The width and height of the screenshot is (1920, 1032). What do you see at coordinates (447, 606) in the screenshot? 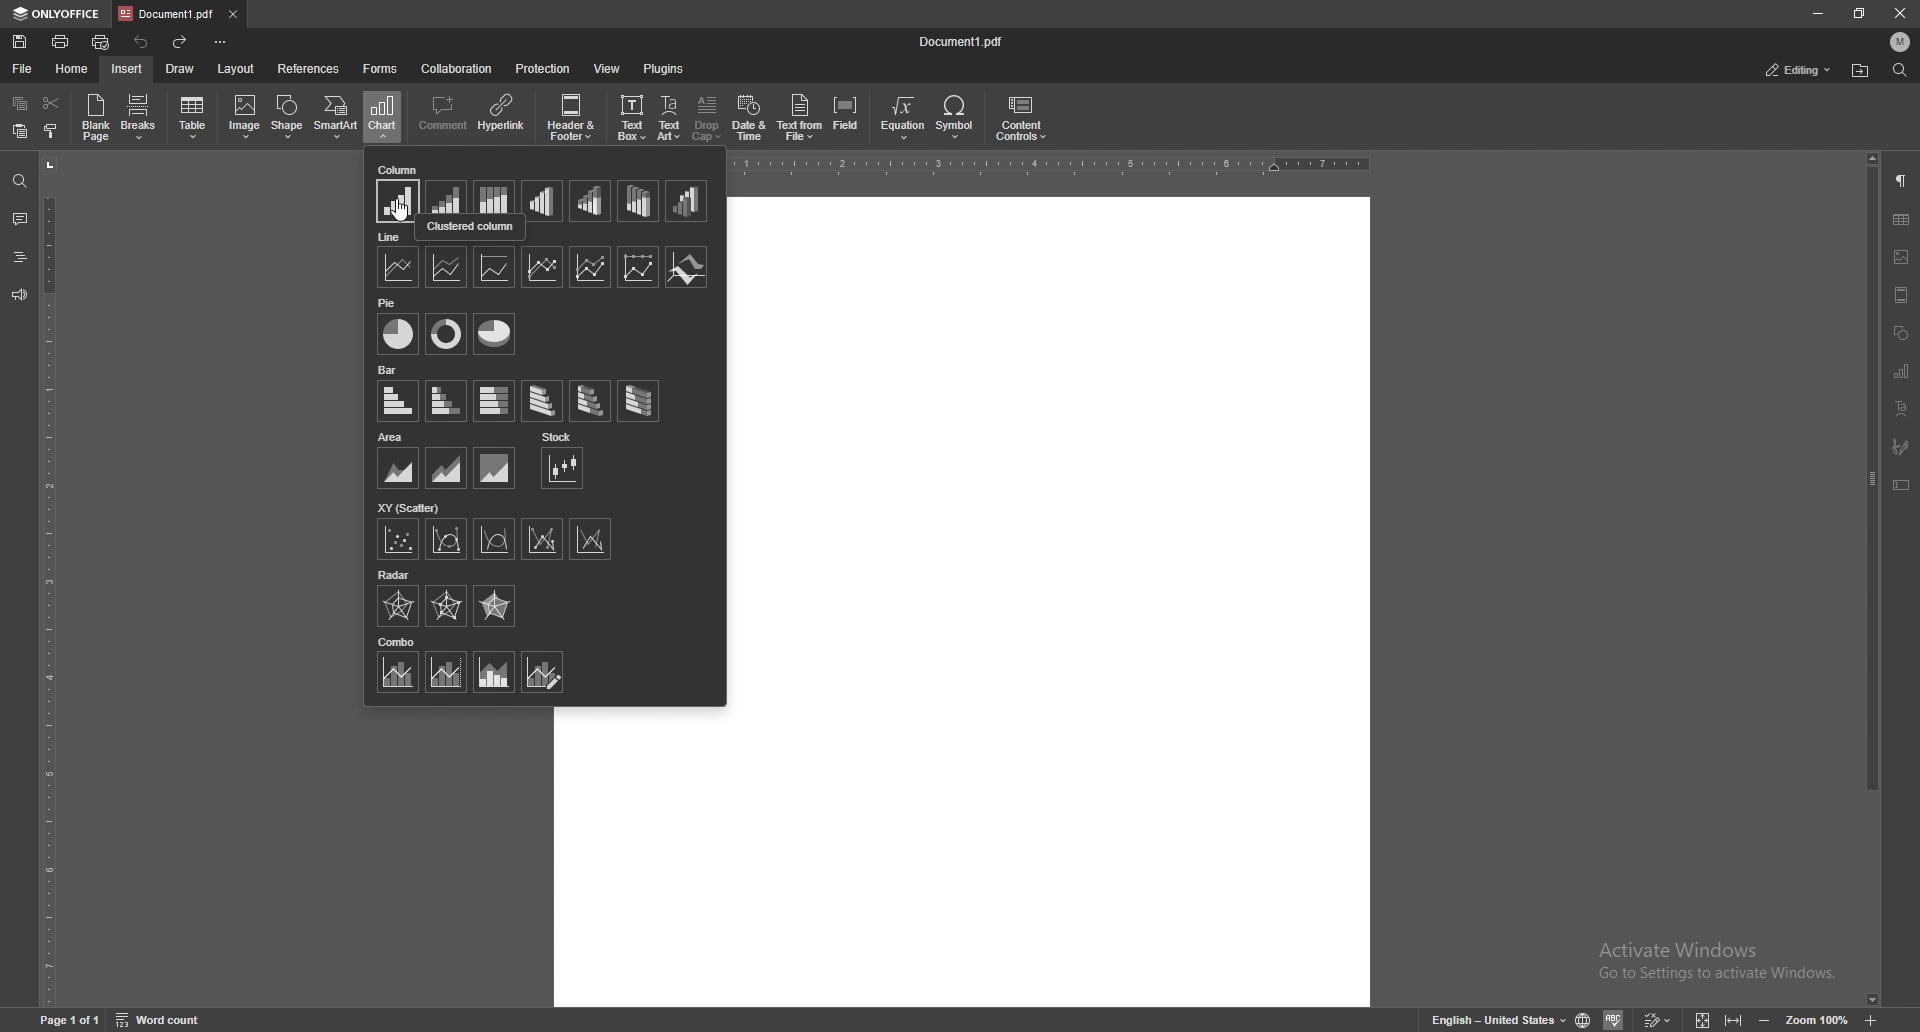
I see `radar with markers` at bounding box center [447, 606].